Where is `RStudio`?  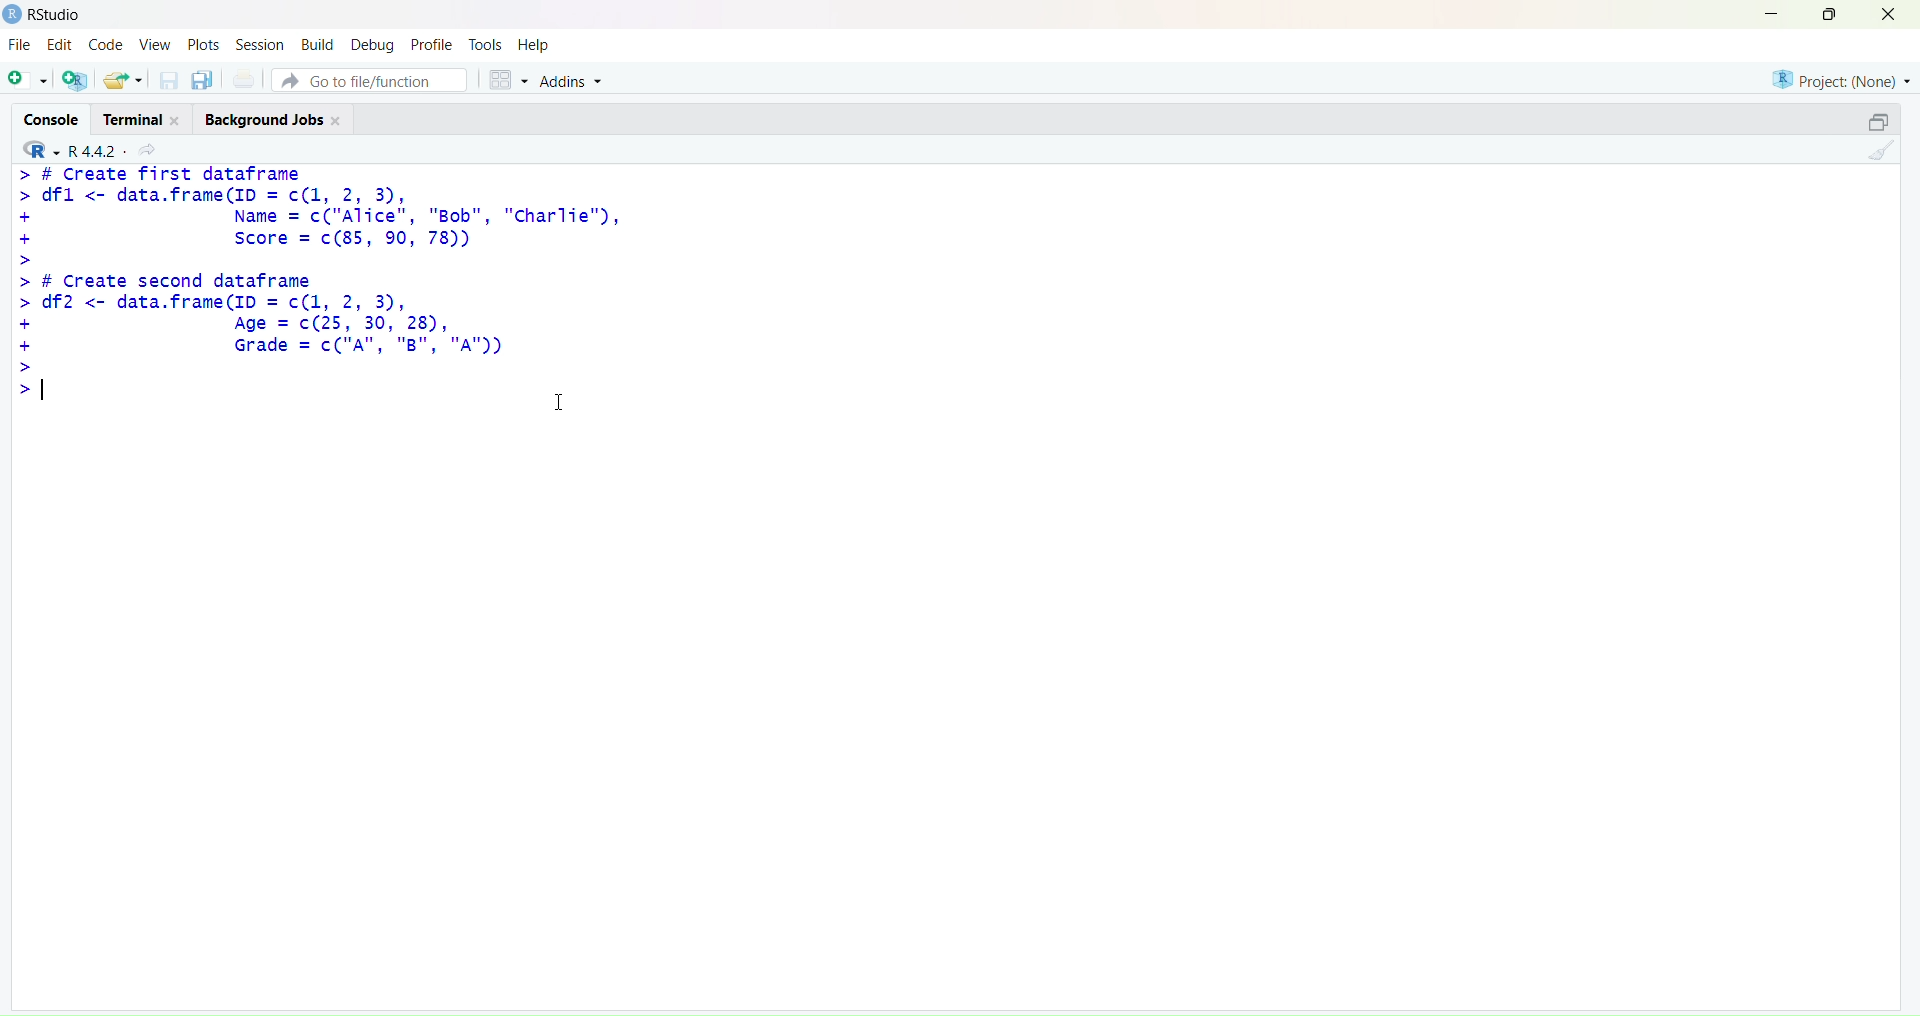 RStudio is located at coordinates (57, 15).